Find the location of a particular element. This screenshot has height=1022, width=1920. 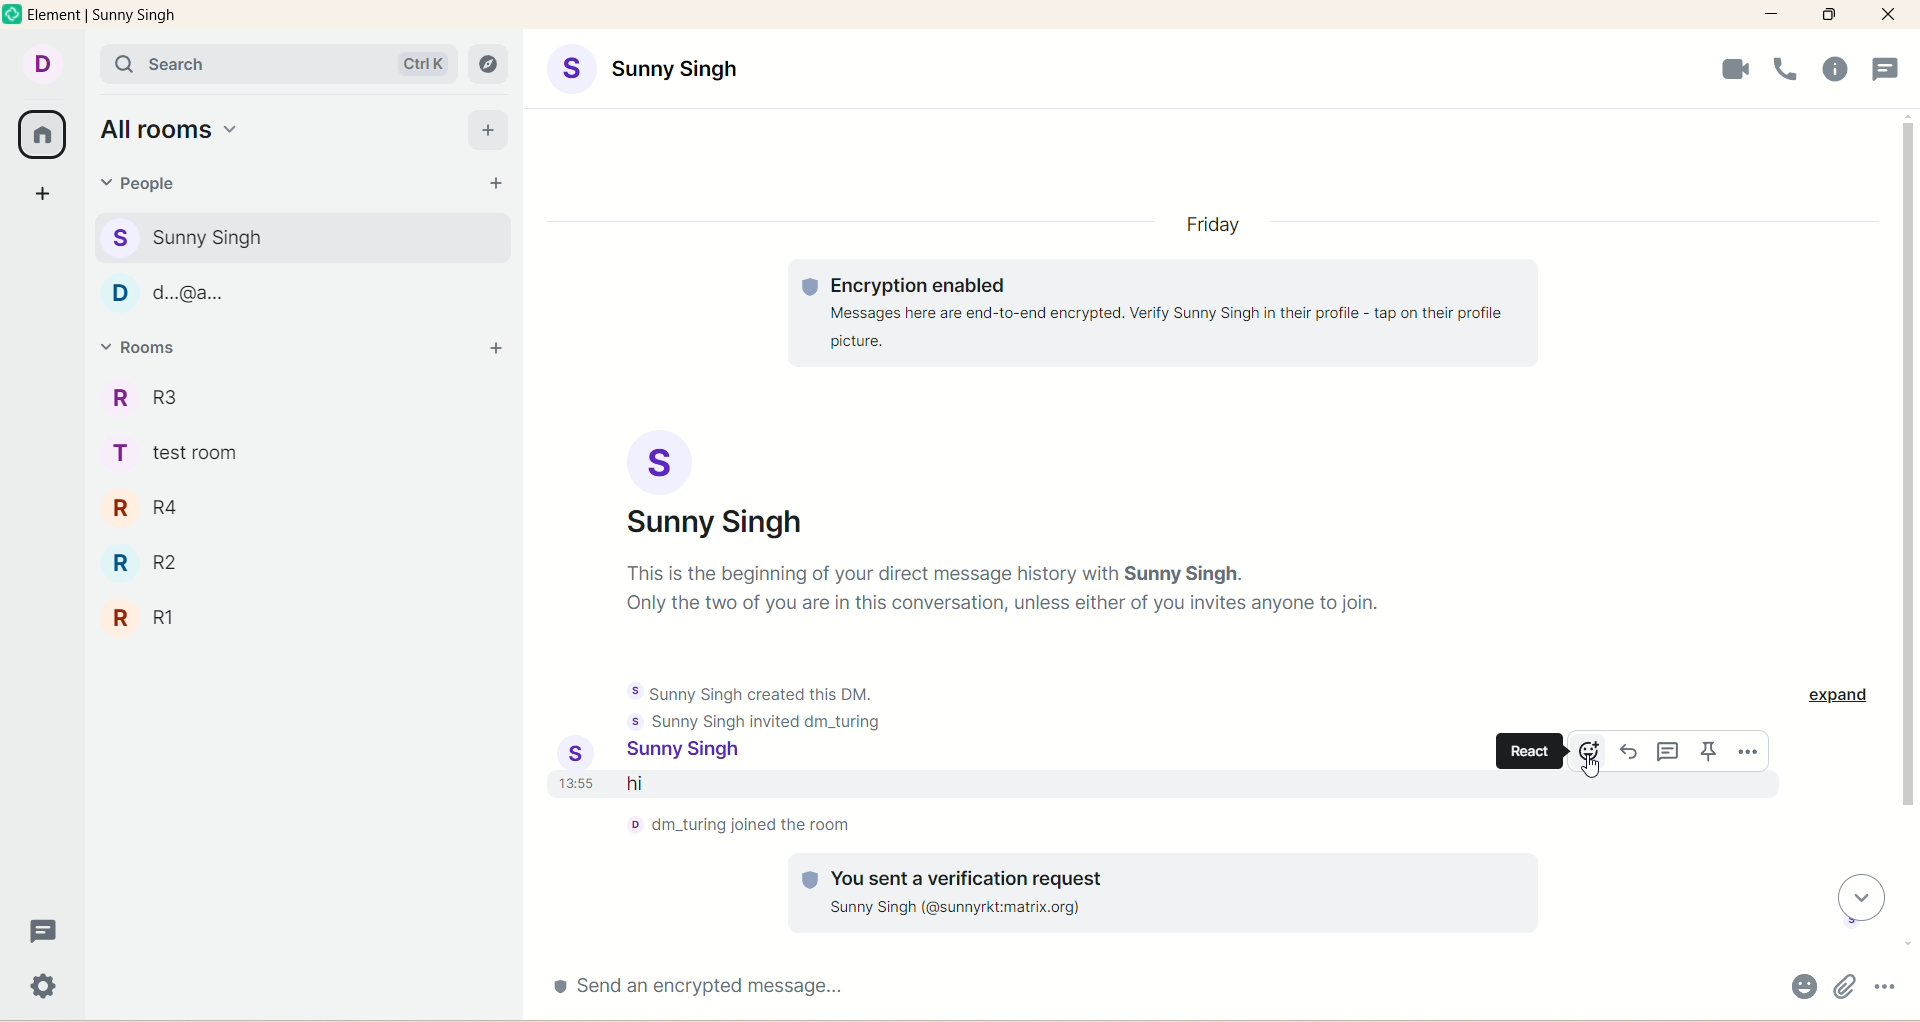

people is located at coordinates (134, 183).